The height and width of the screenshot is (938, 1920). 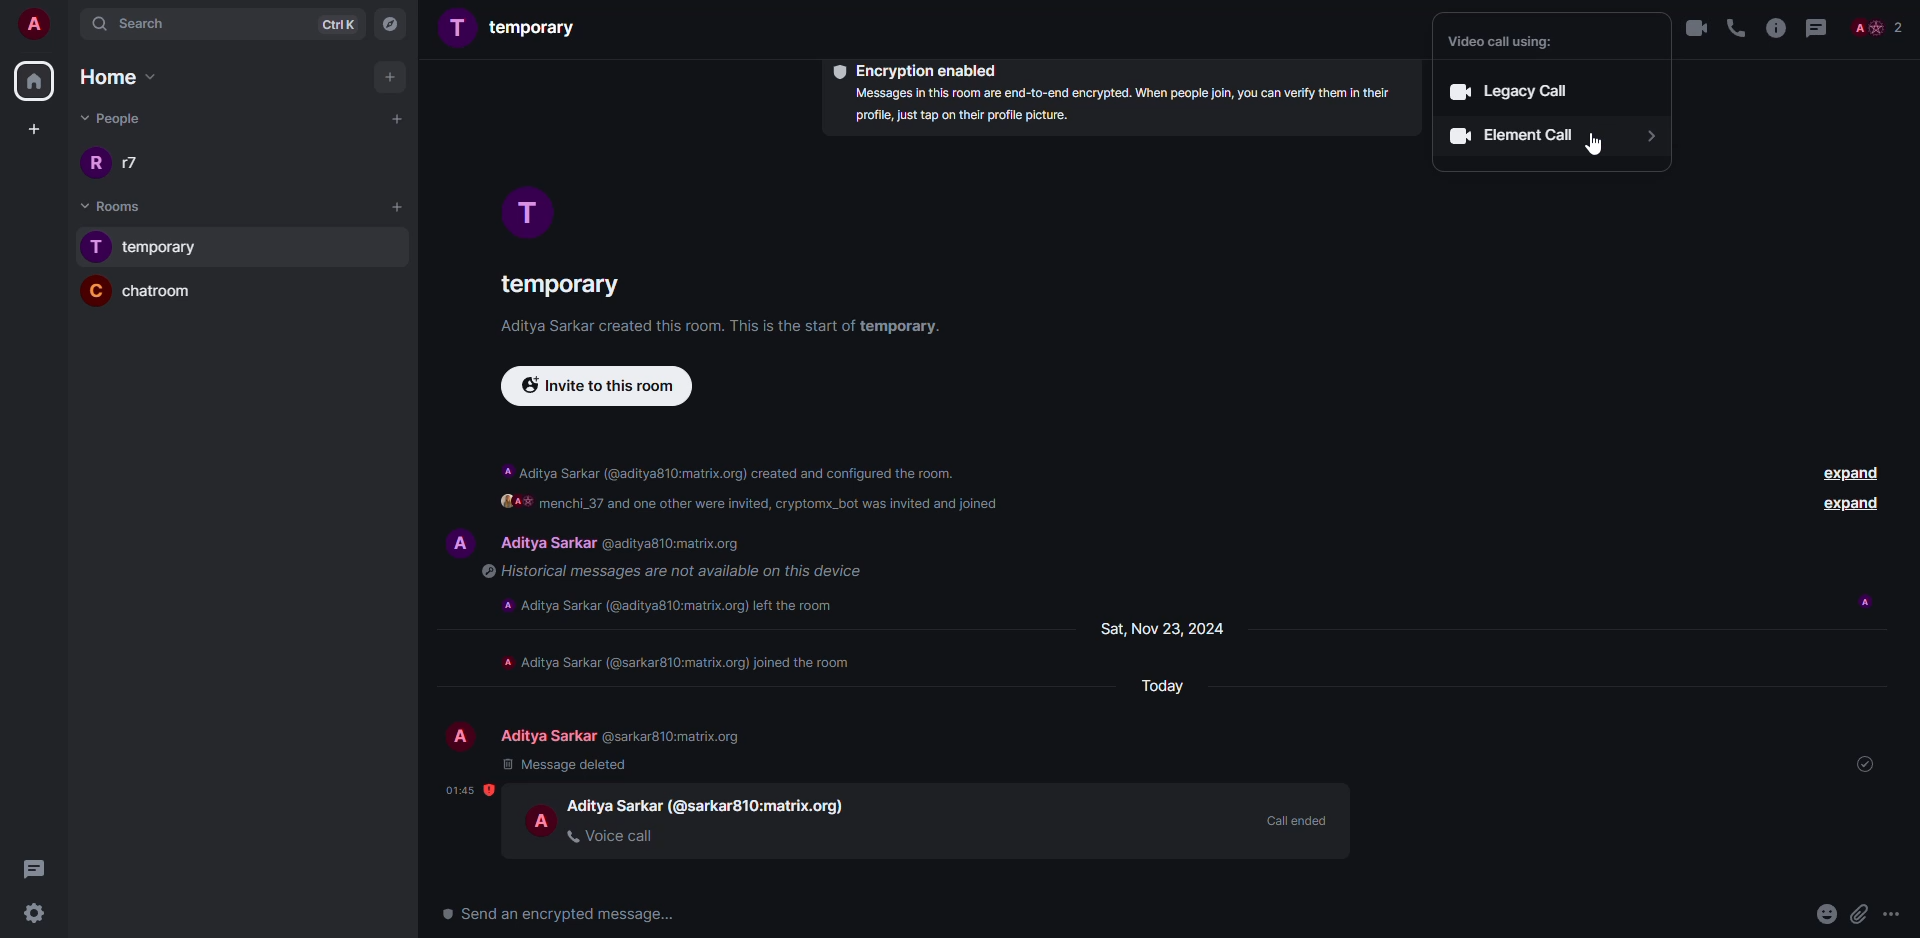 I want to click on element call, so click(x=1551, y=136).